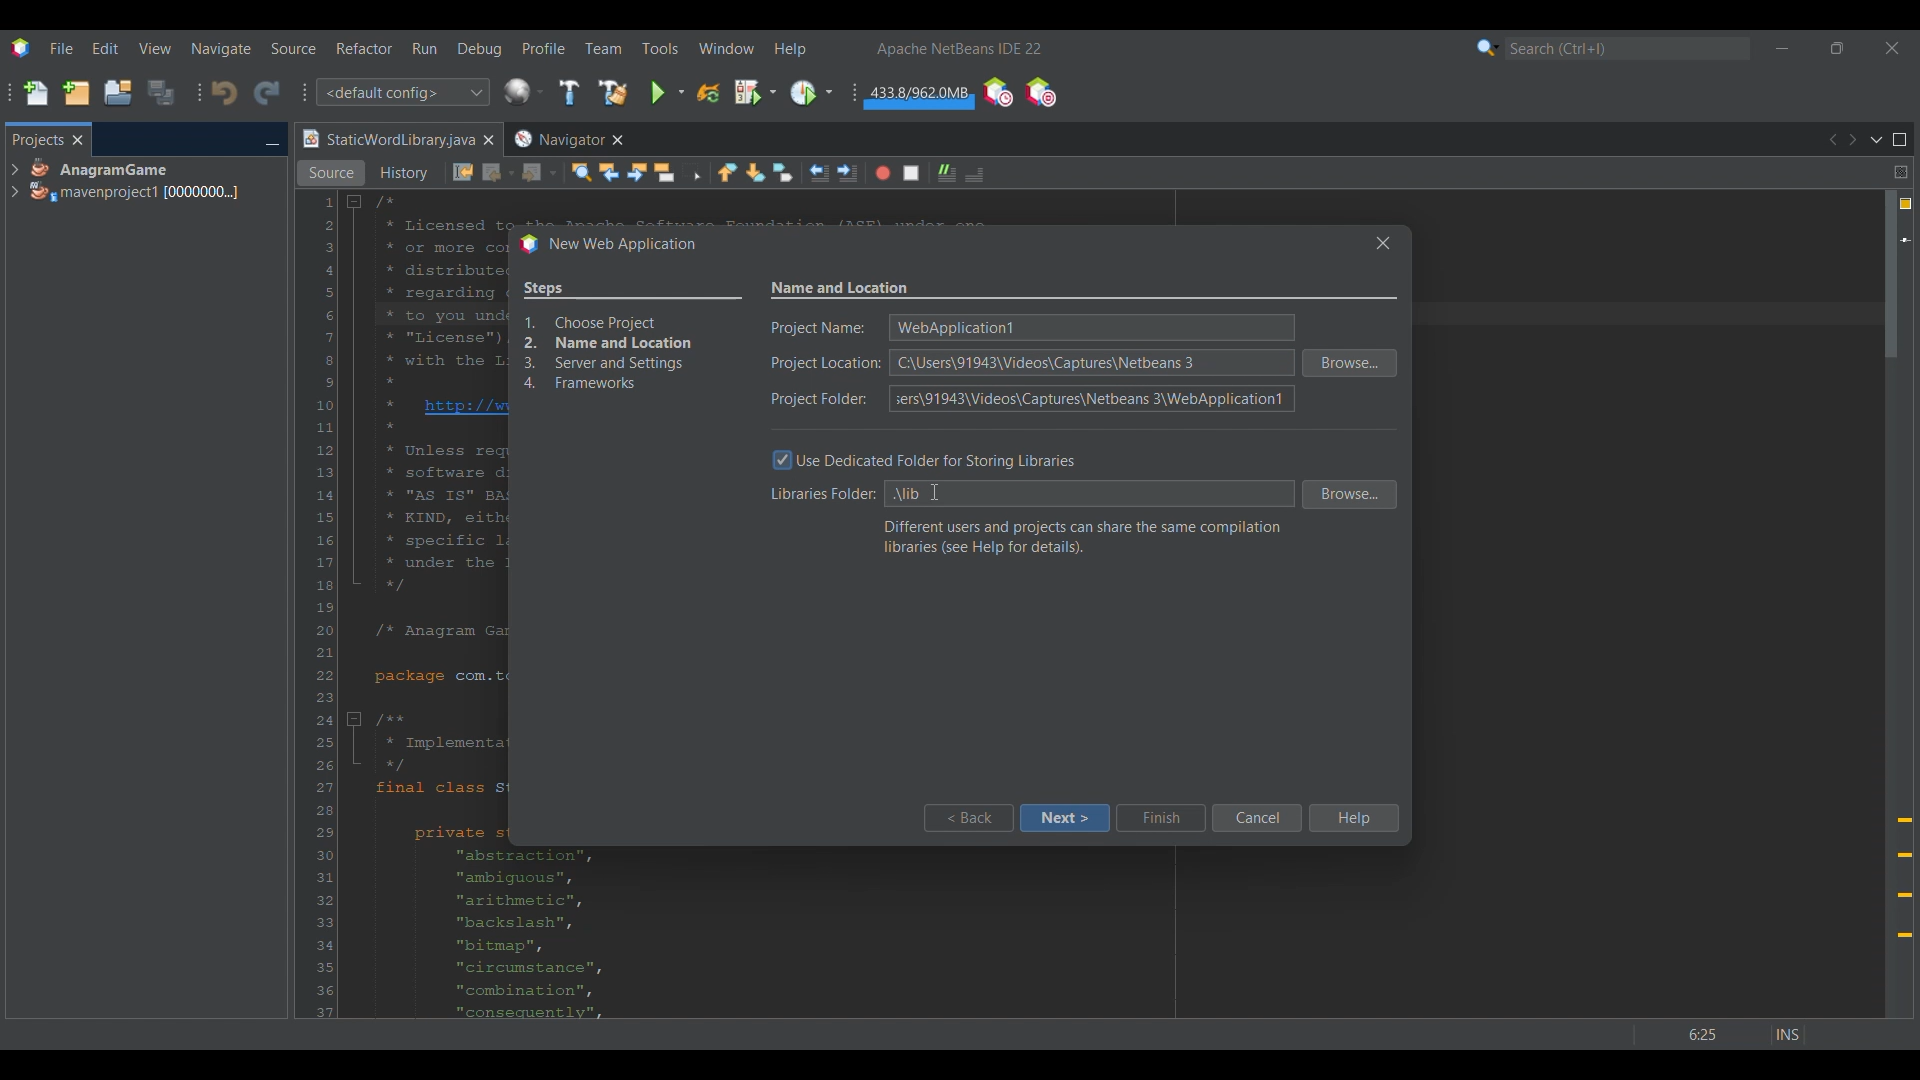 This screenshot has width=1920, height=1080. Describe the element at coordinates (480, 49) in the screenshot. I see `Debug menu` at that location.